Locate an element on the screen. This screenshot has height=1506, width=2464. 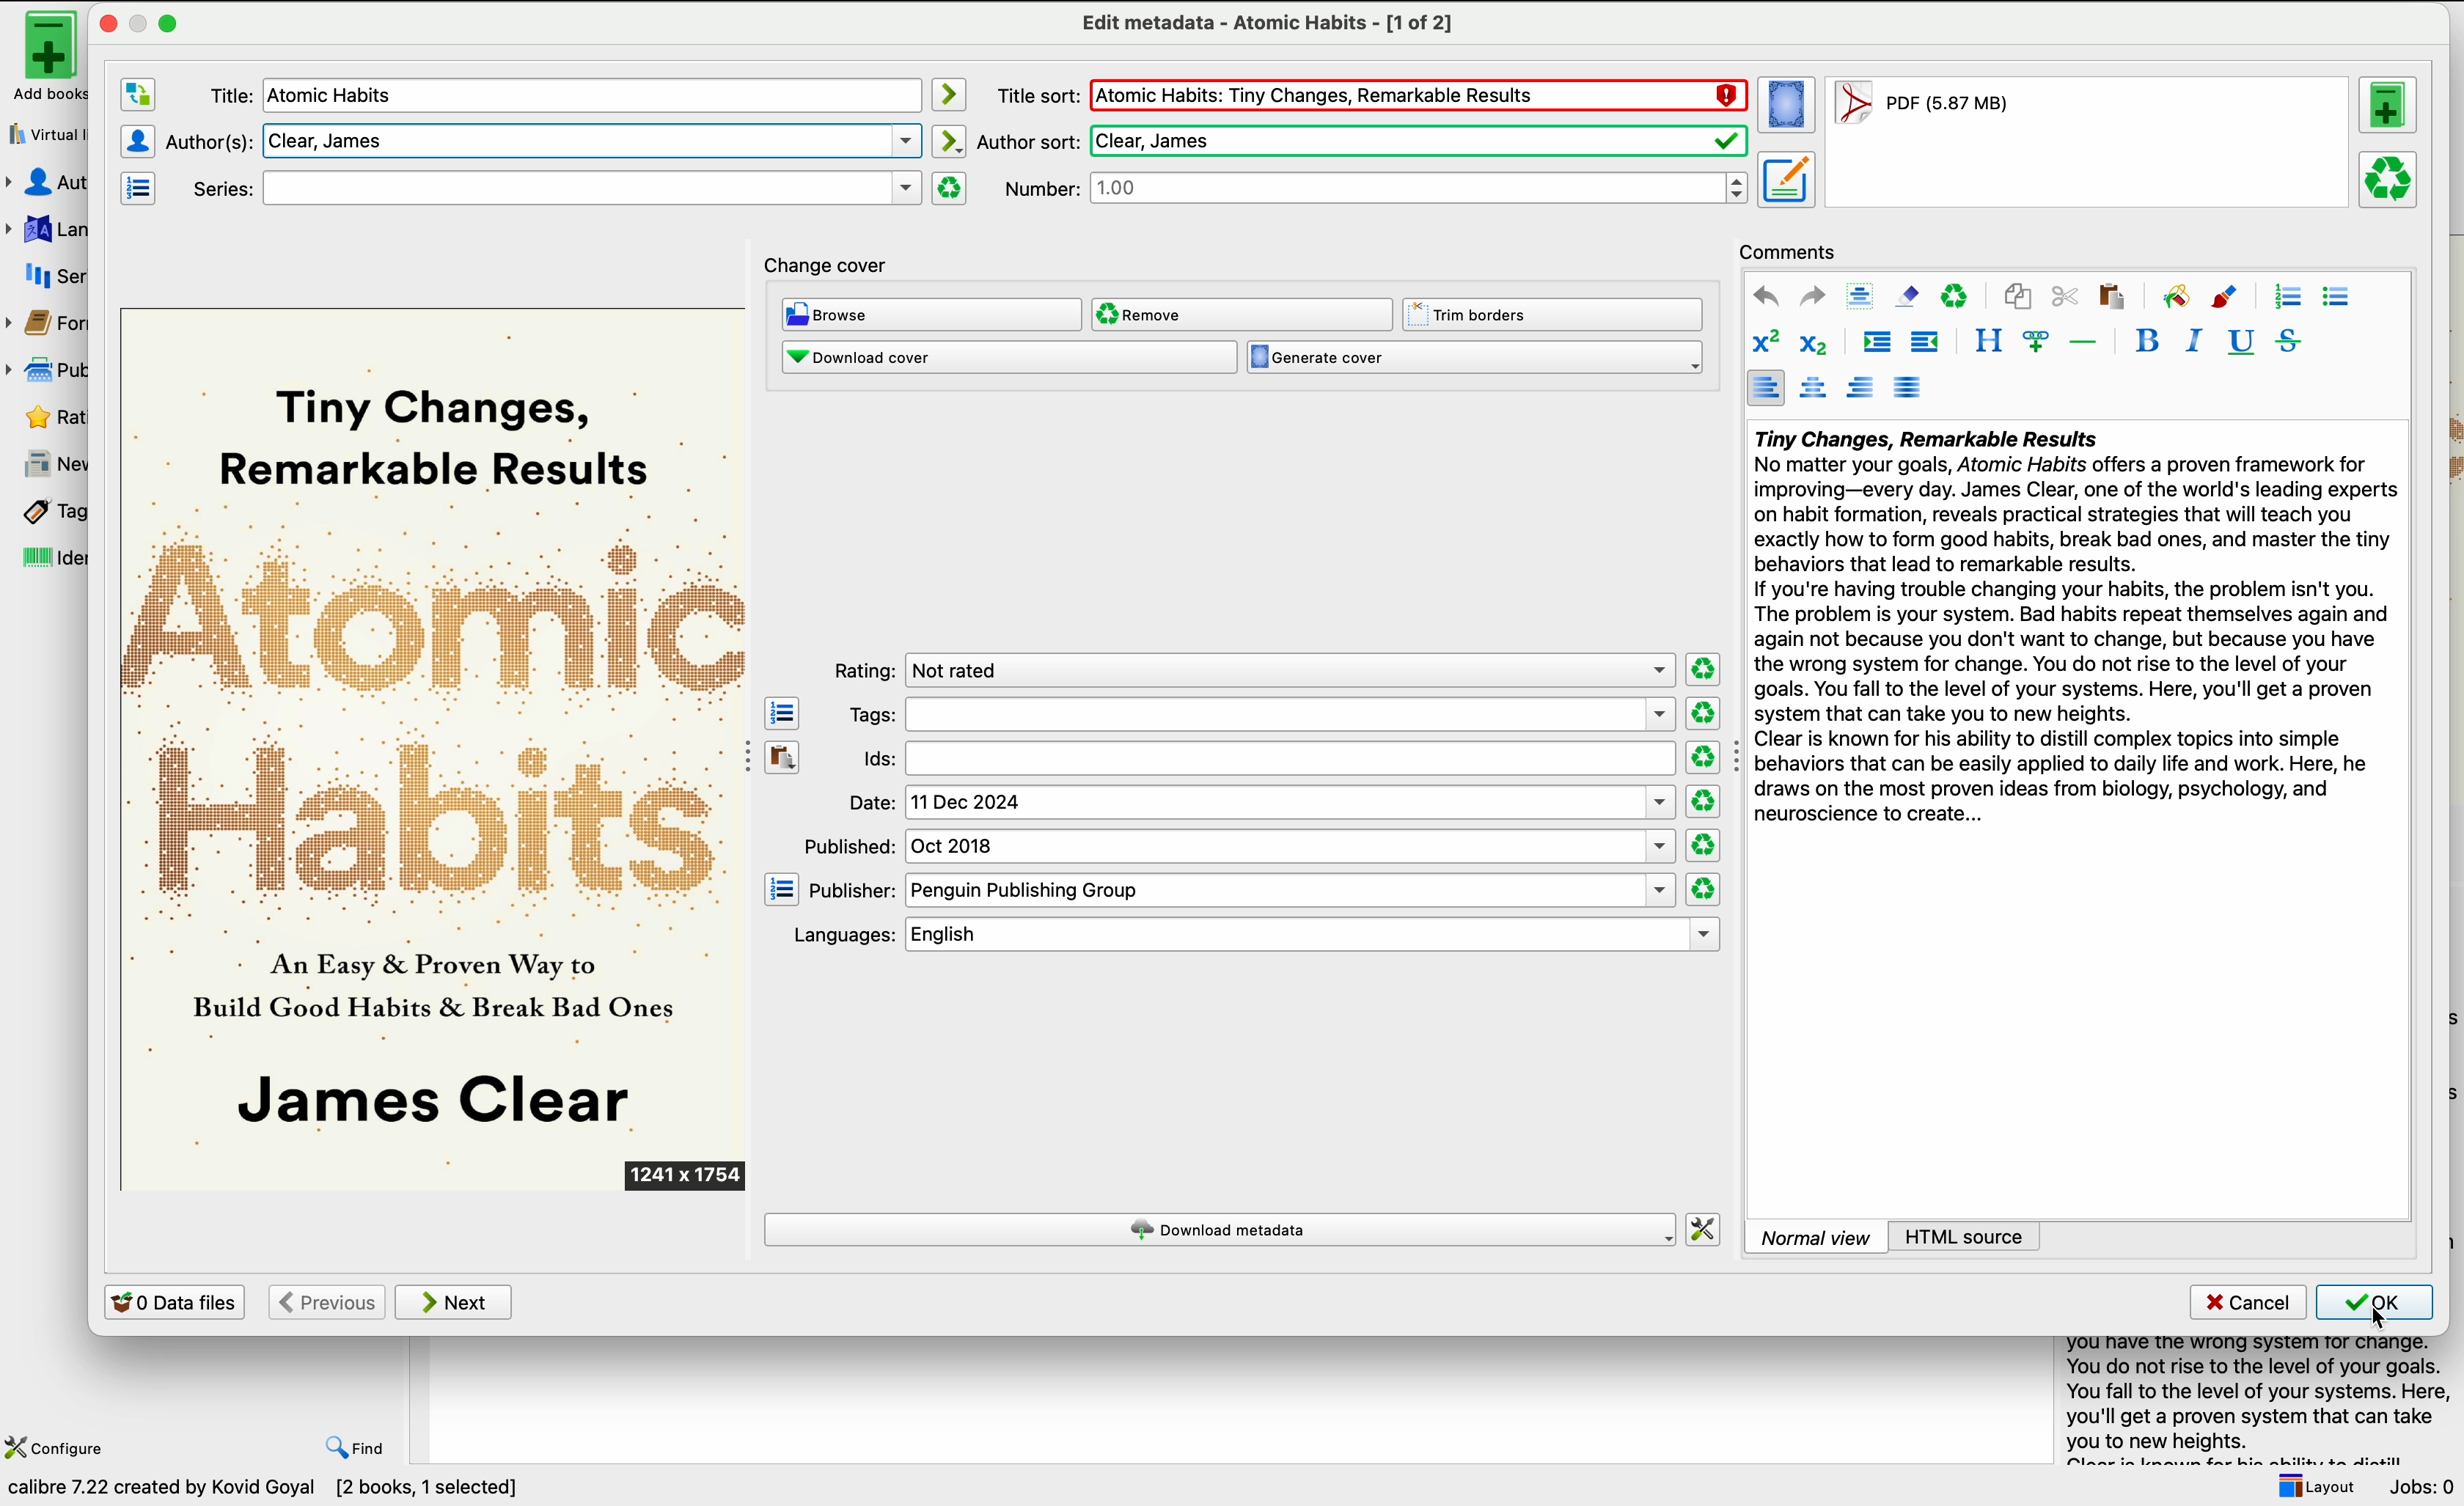
author in red is located at coordinates (1414, 140).